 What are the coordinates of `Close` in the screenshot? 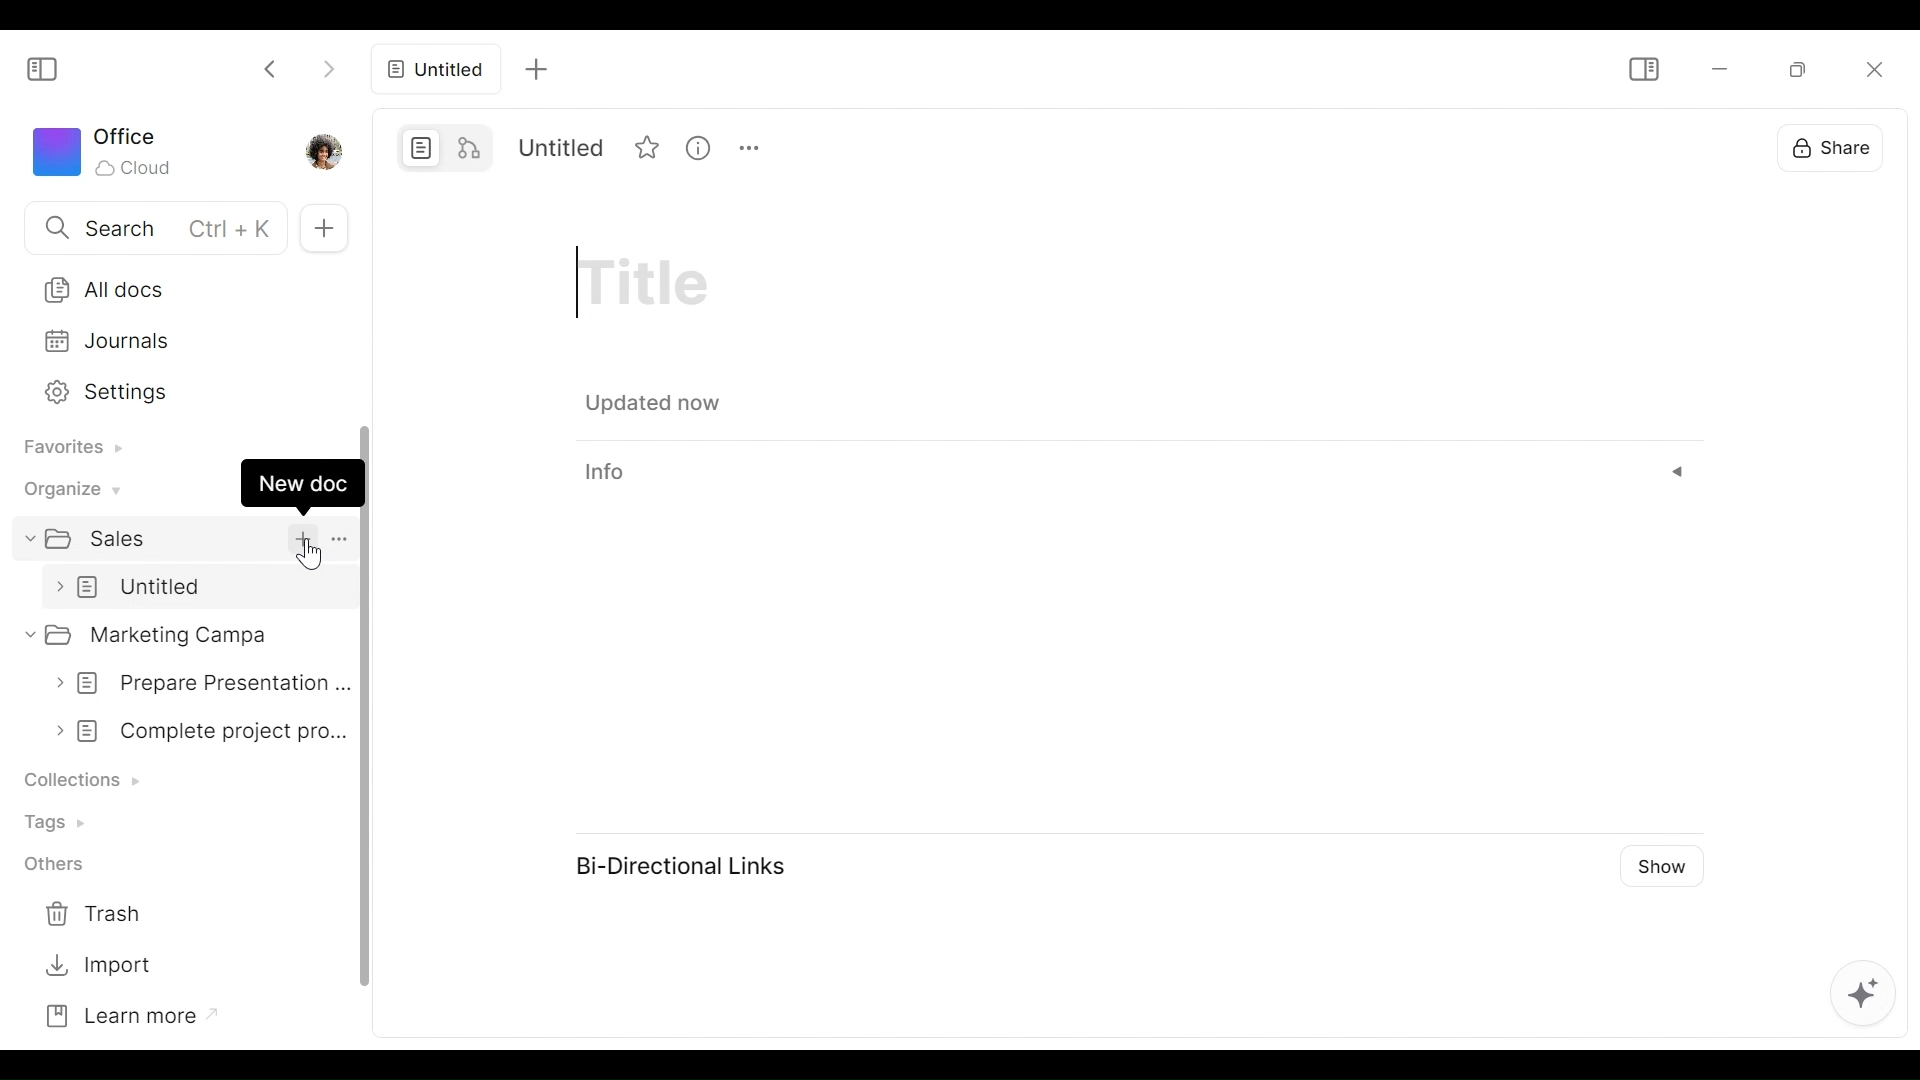 It's located at (1875, 72).